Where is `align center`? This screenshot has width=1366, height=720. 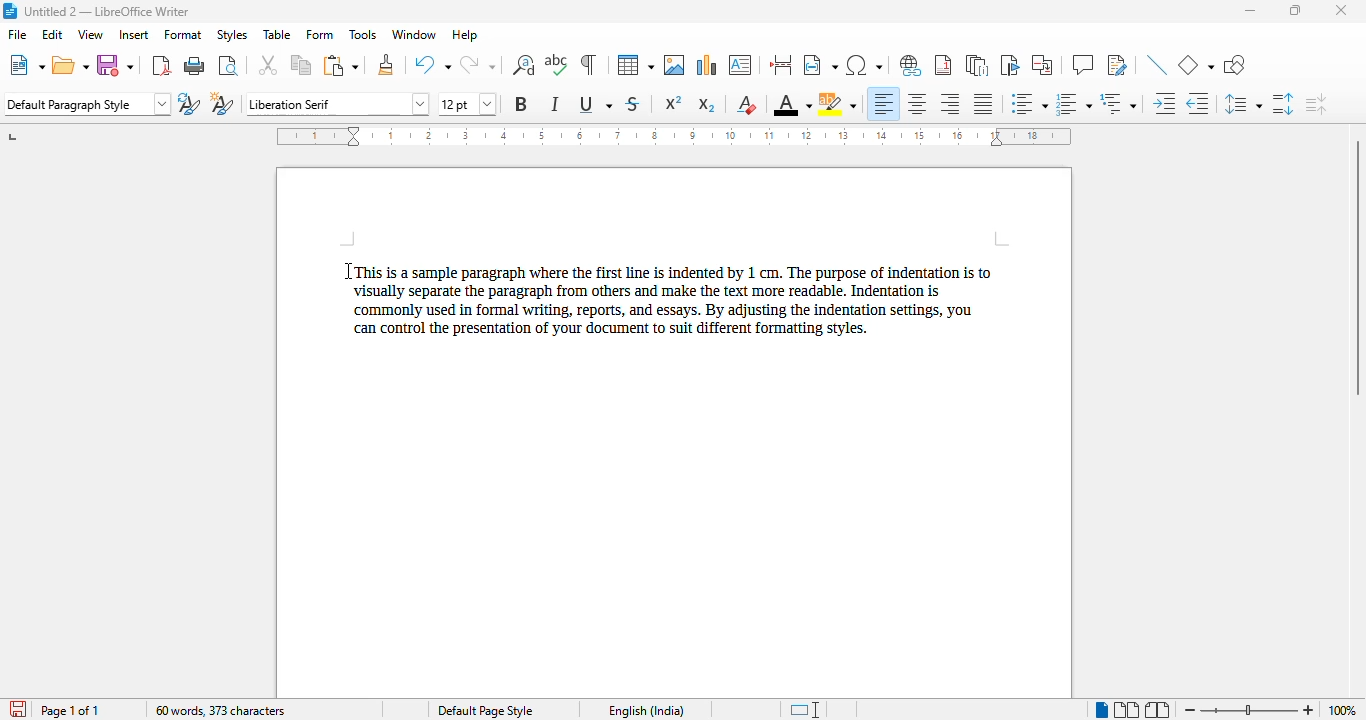
align center is located at coordinates (917, 104).